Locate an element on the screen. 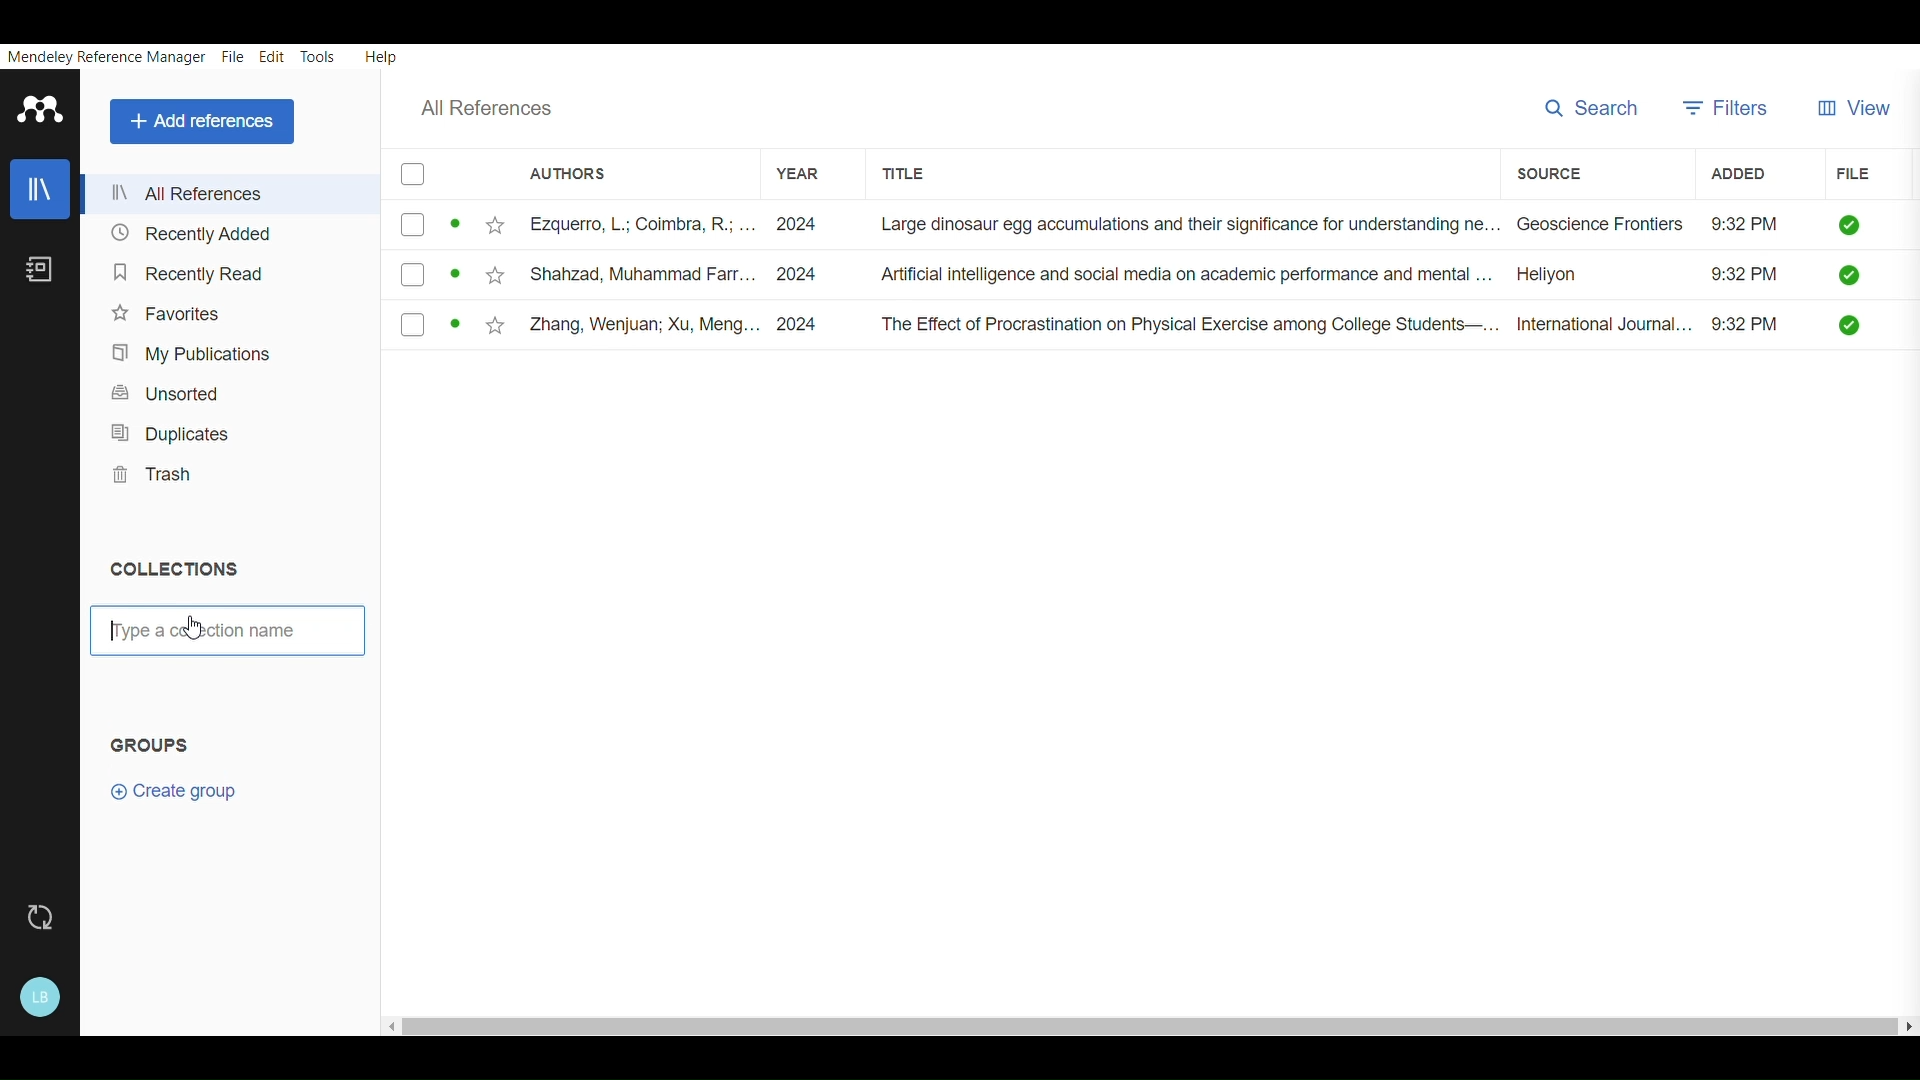  Scrollbar is located at coordinates (1146, 1021).